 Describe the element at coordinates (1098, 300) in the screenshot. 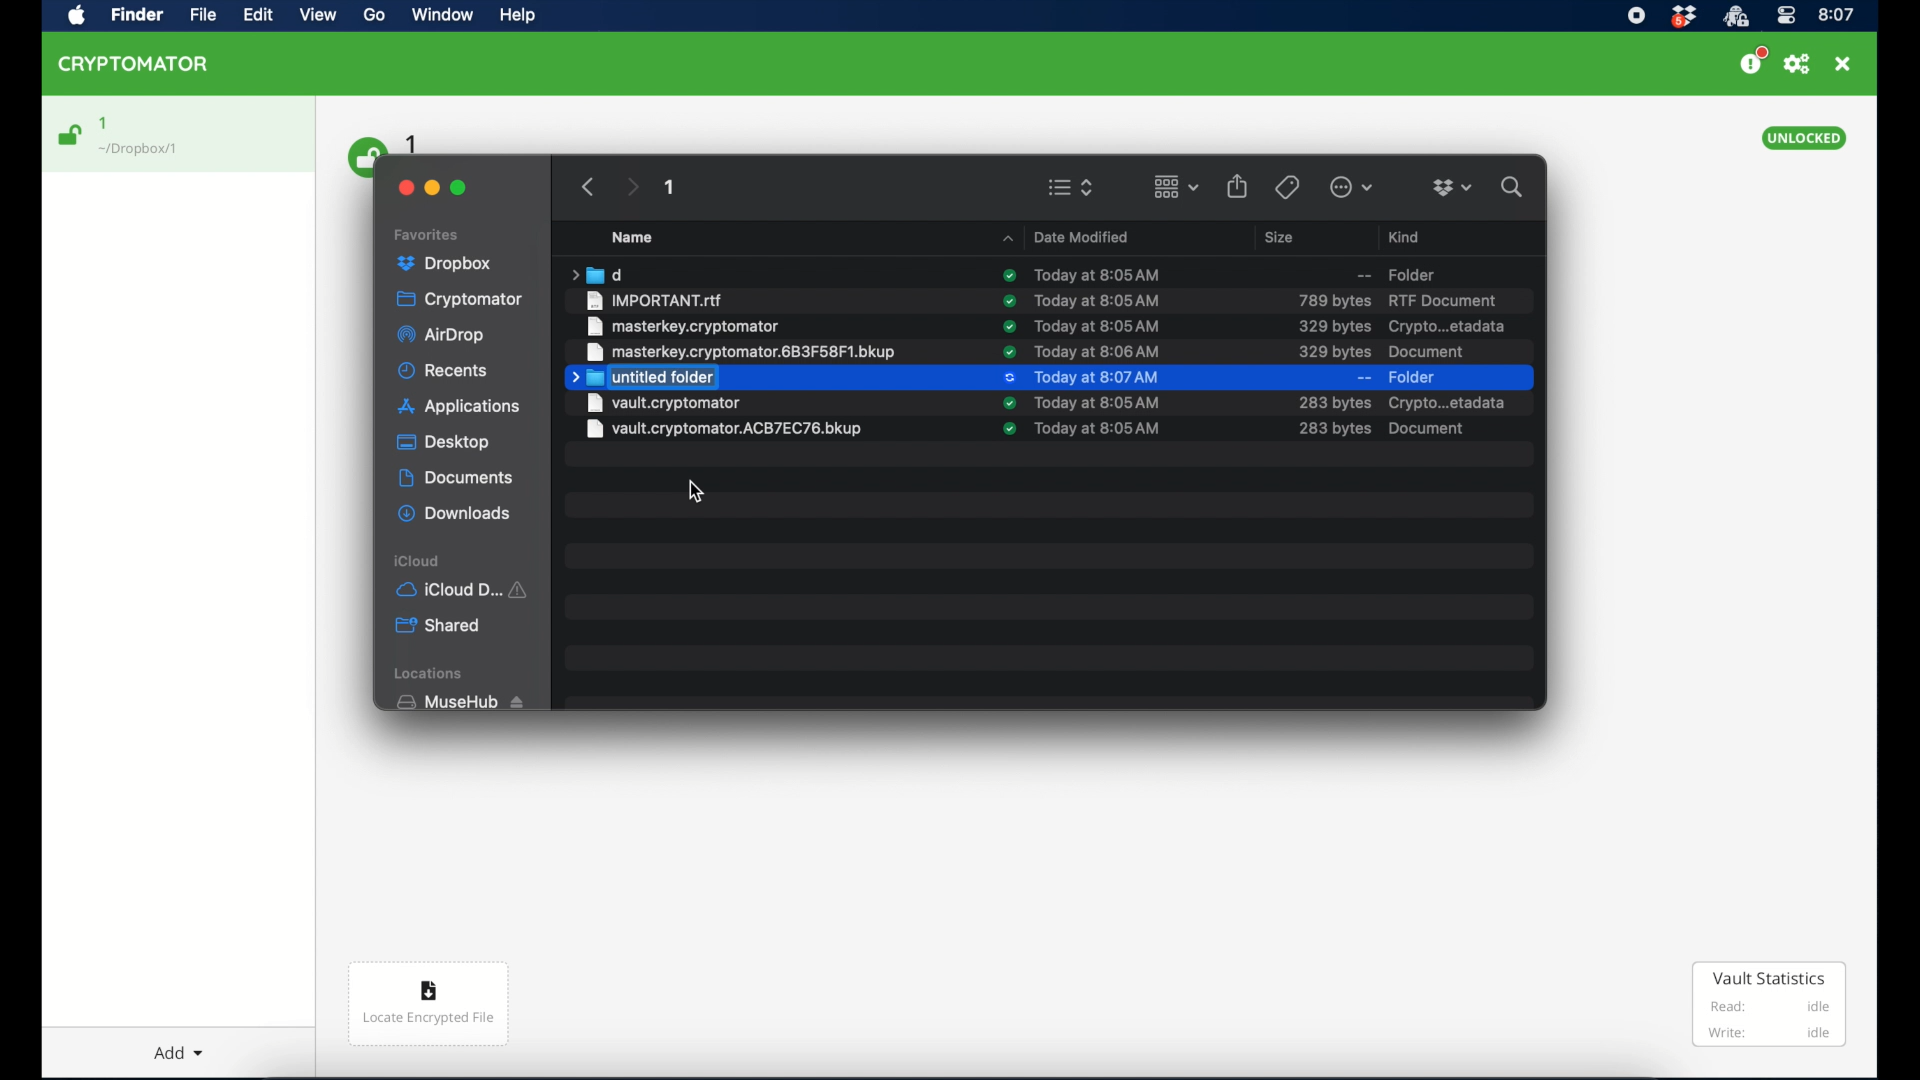

I see `te` at that location.